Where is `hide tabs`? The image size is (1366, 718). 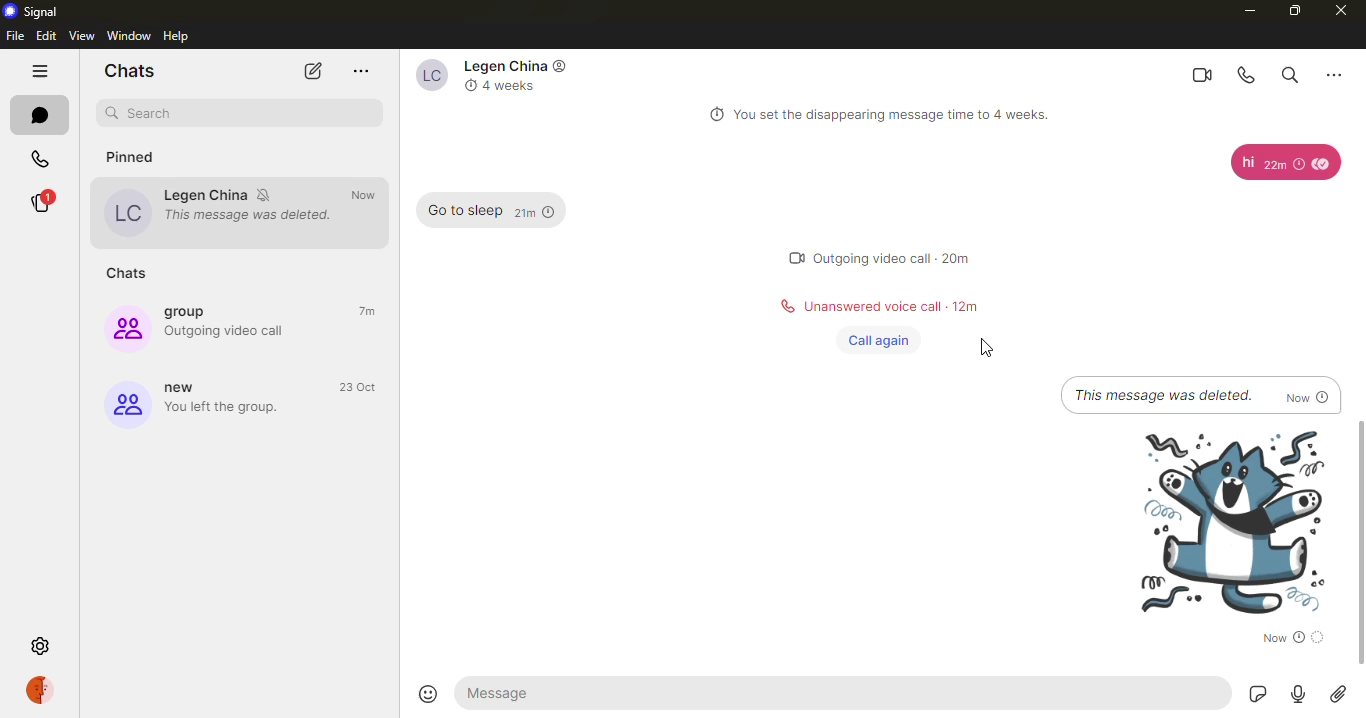
hide tabs is located at coordinates (40, 69).